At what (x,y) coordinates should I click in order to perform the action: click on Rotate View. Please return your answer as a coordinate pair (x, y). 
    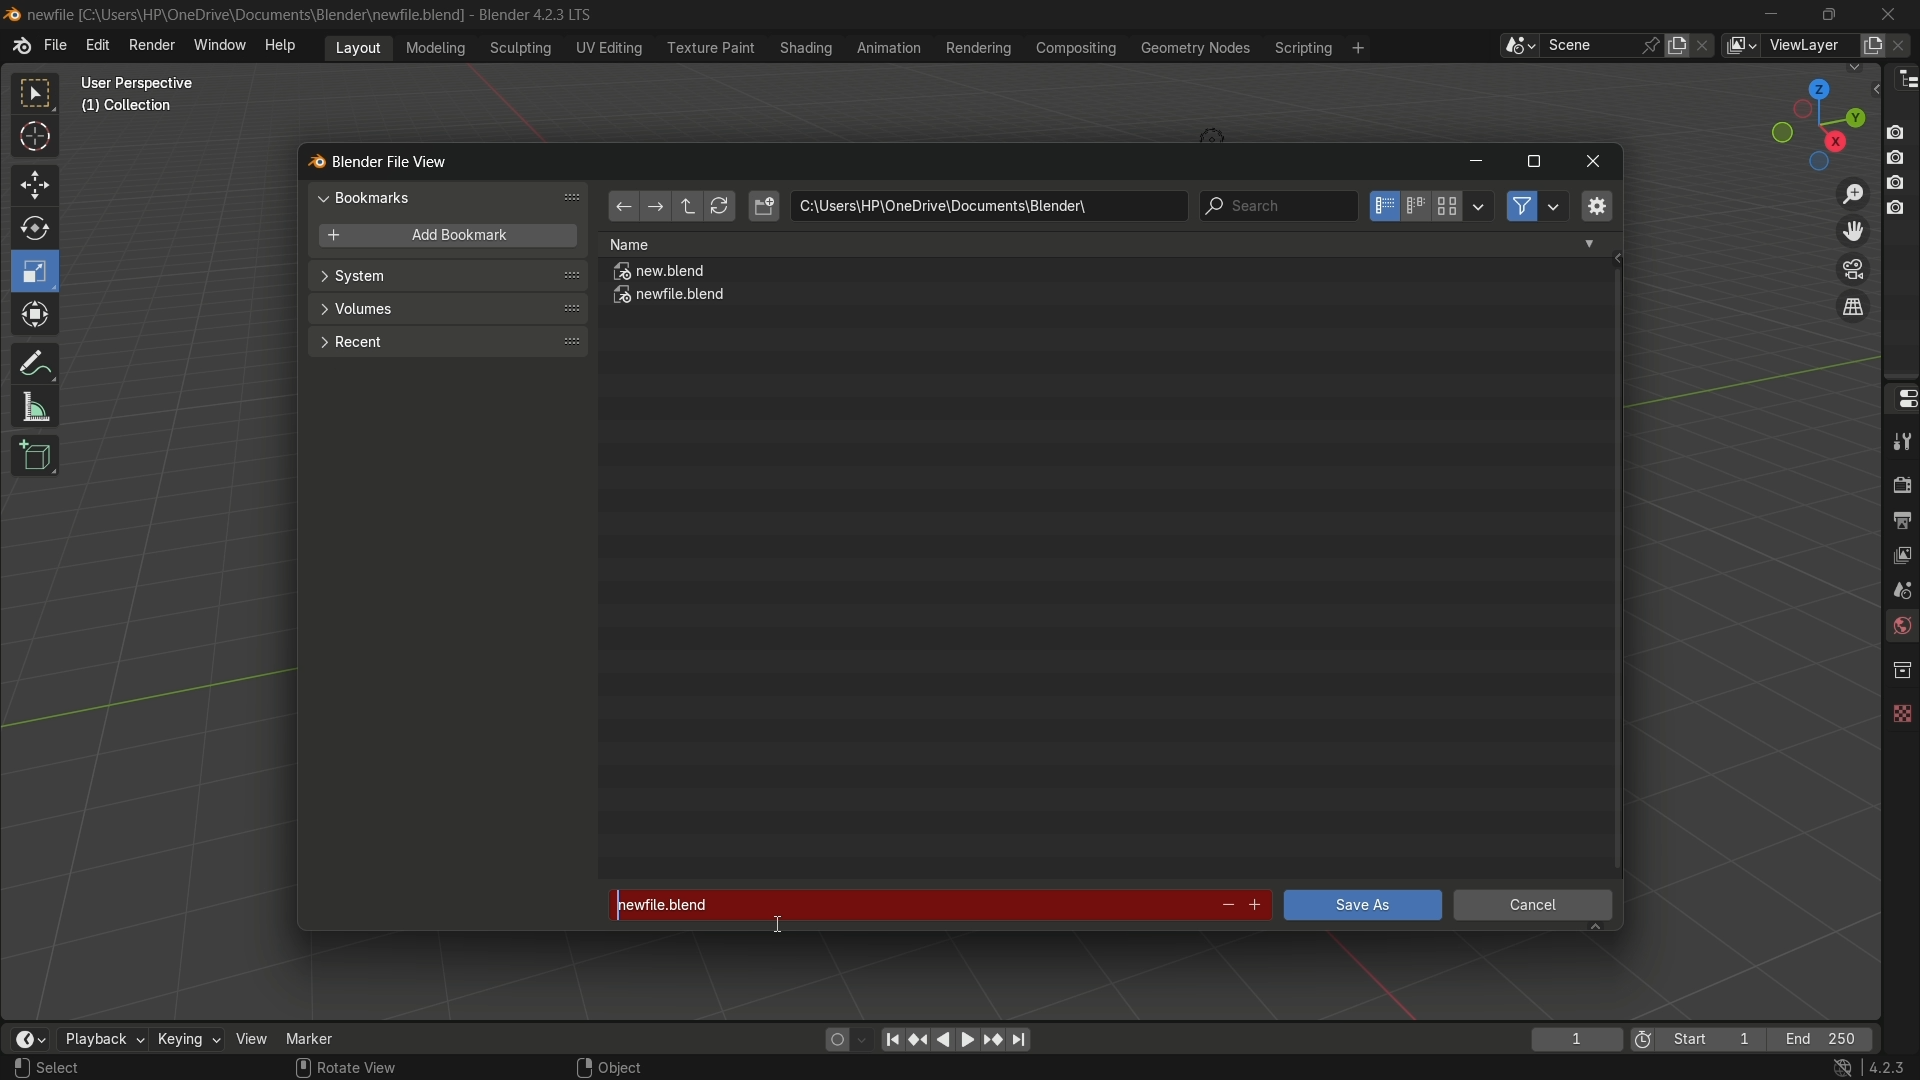
    Looking at the image, I should click on (346, 1068).